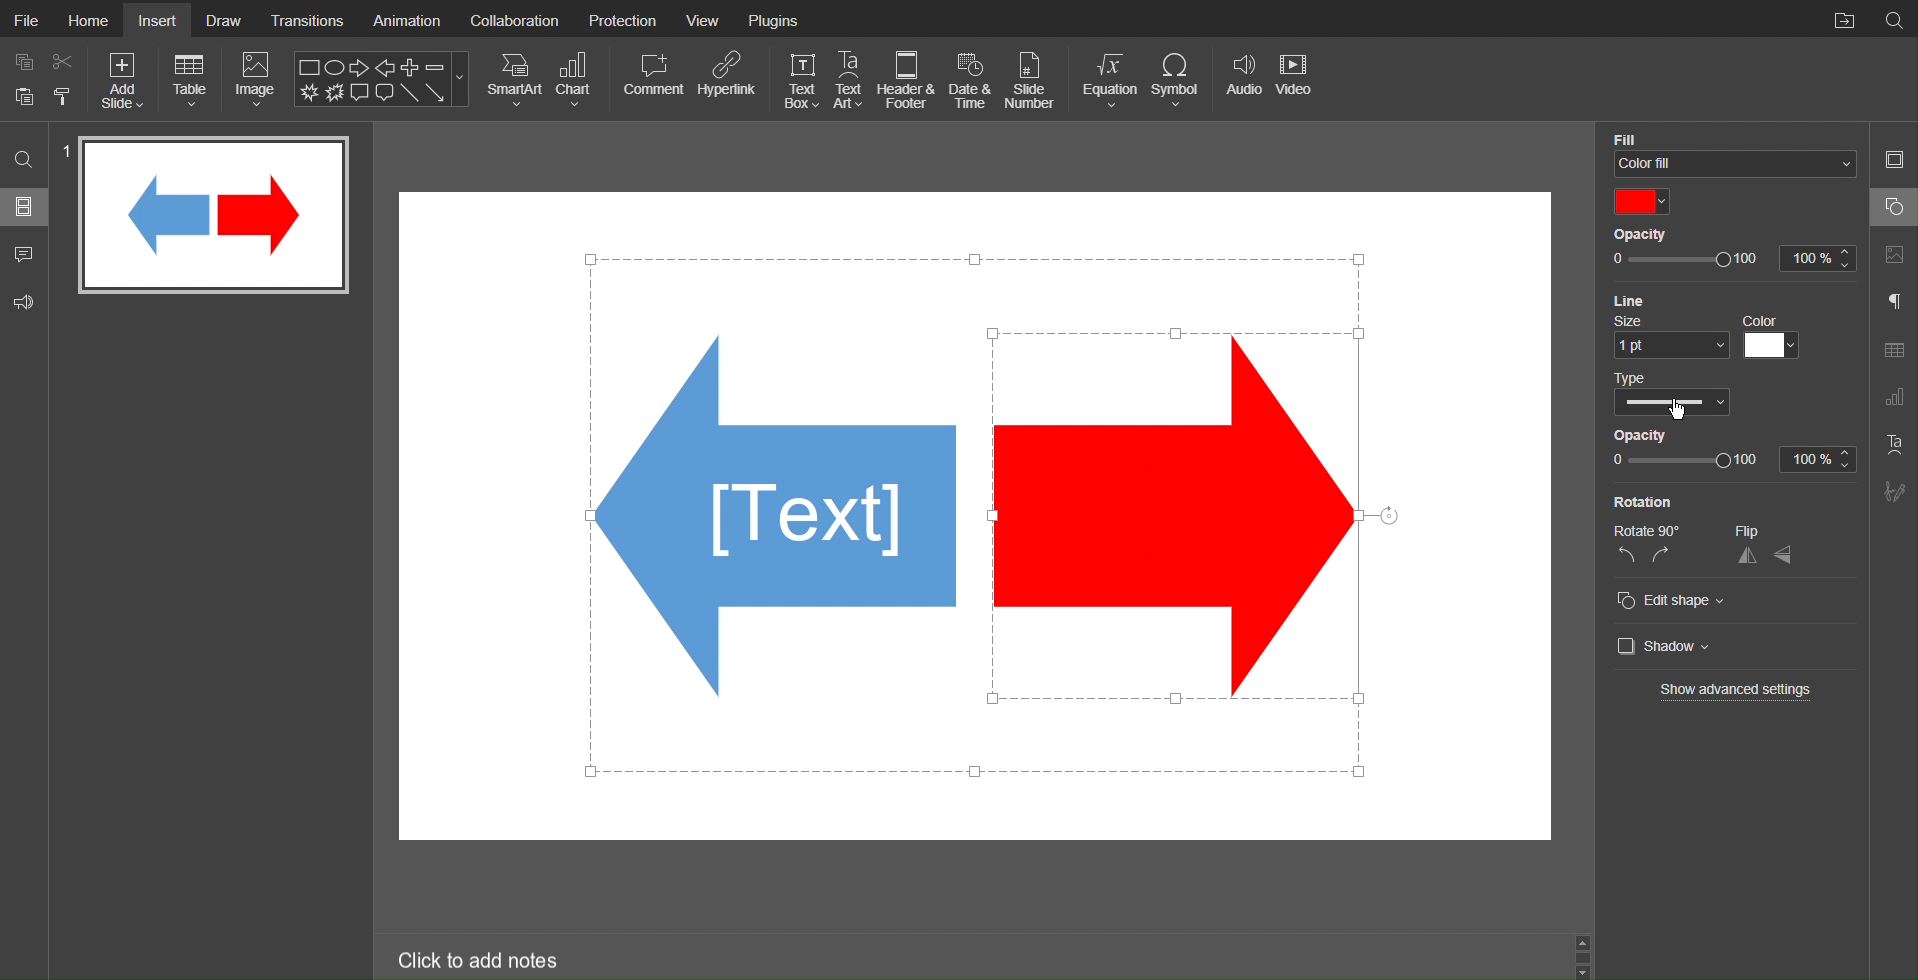  What do you see at coordinates (1652, 503) in the screenshot?
I see `Rotation` at bounding box center [1652, 503].